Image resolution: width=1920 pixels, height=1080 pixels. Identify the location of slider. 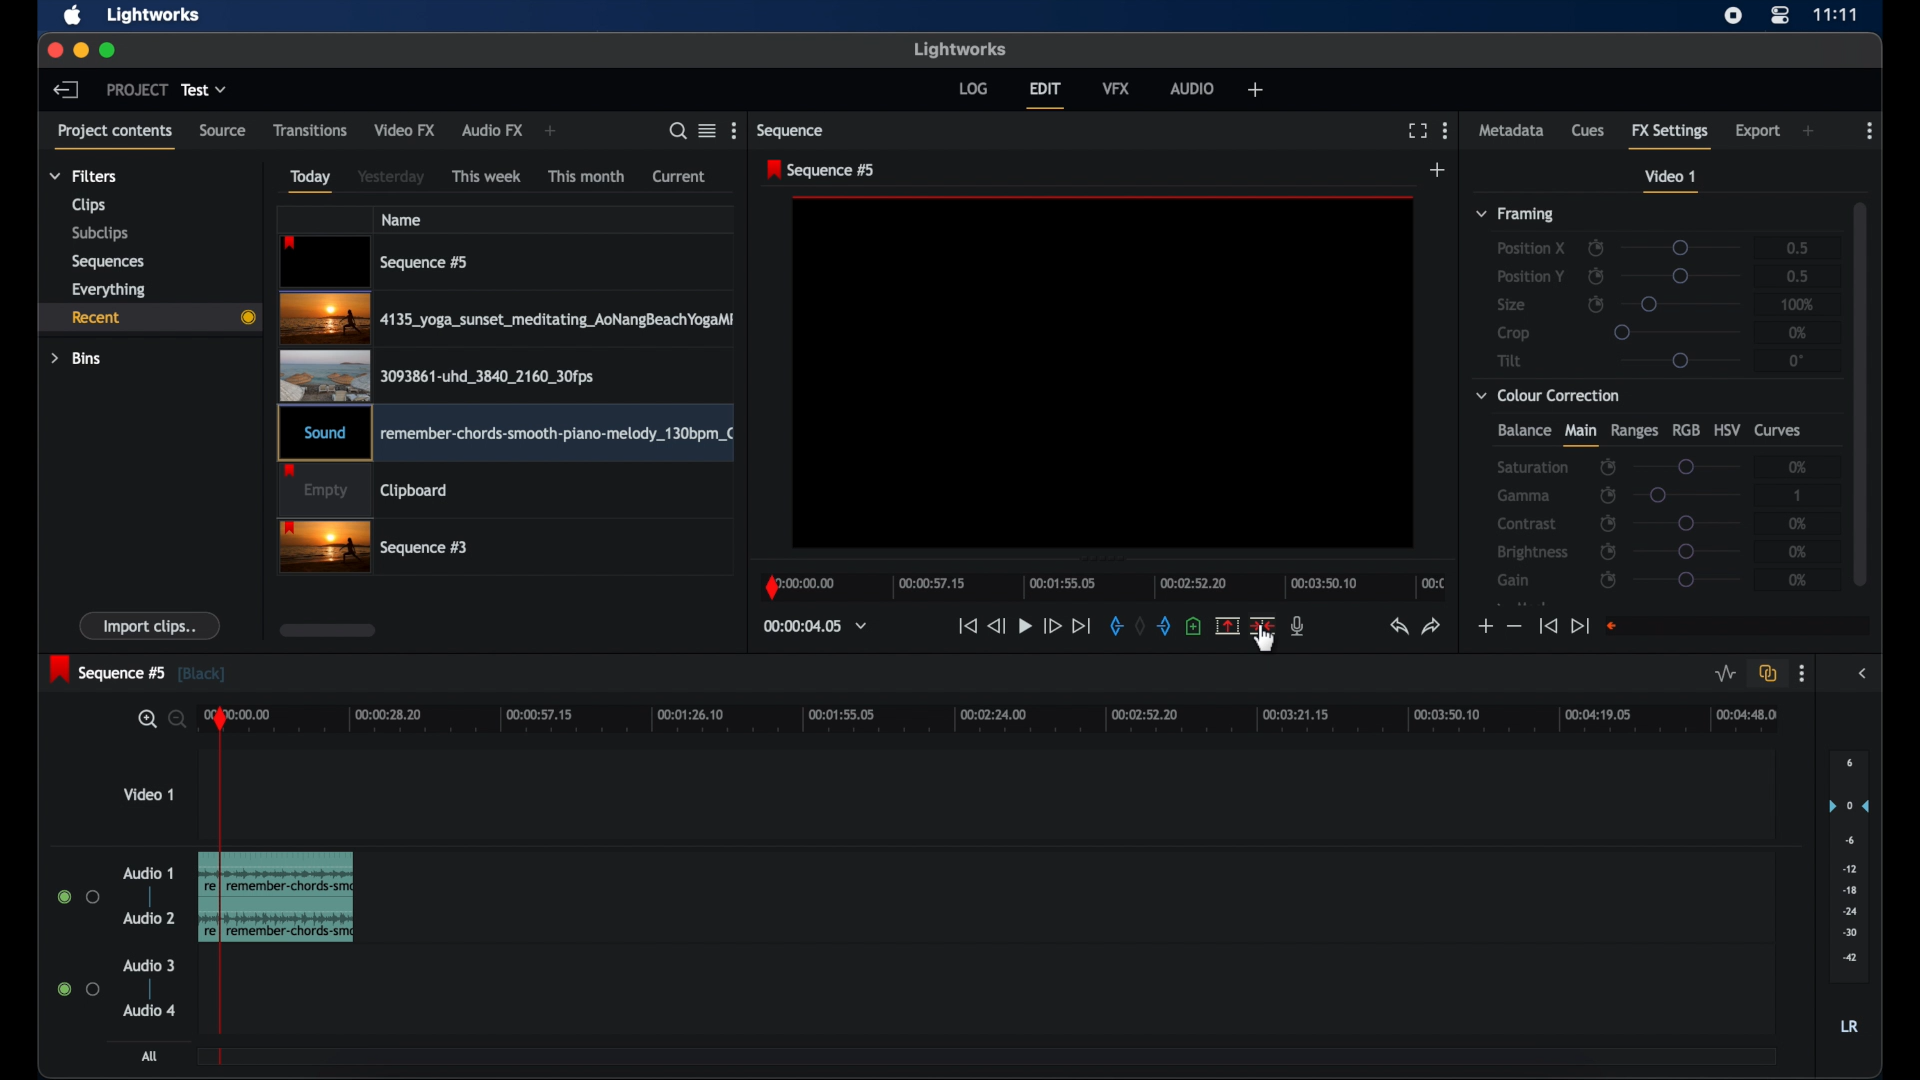
(1687, 465).